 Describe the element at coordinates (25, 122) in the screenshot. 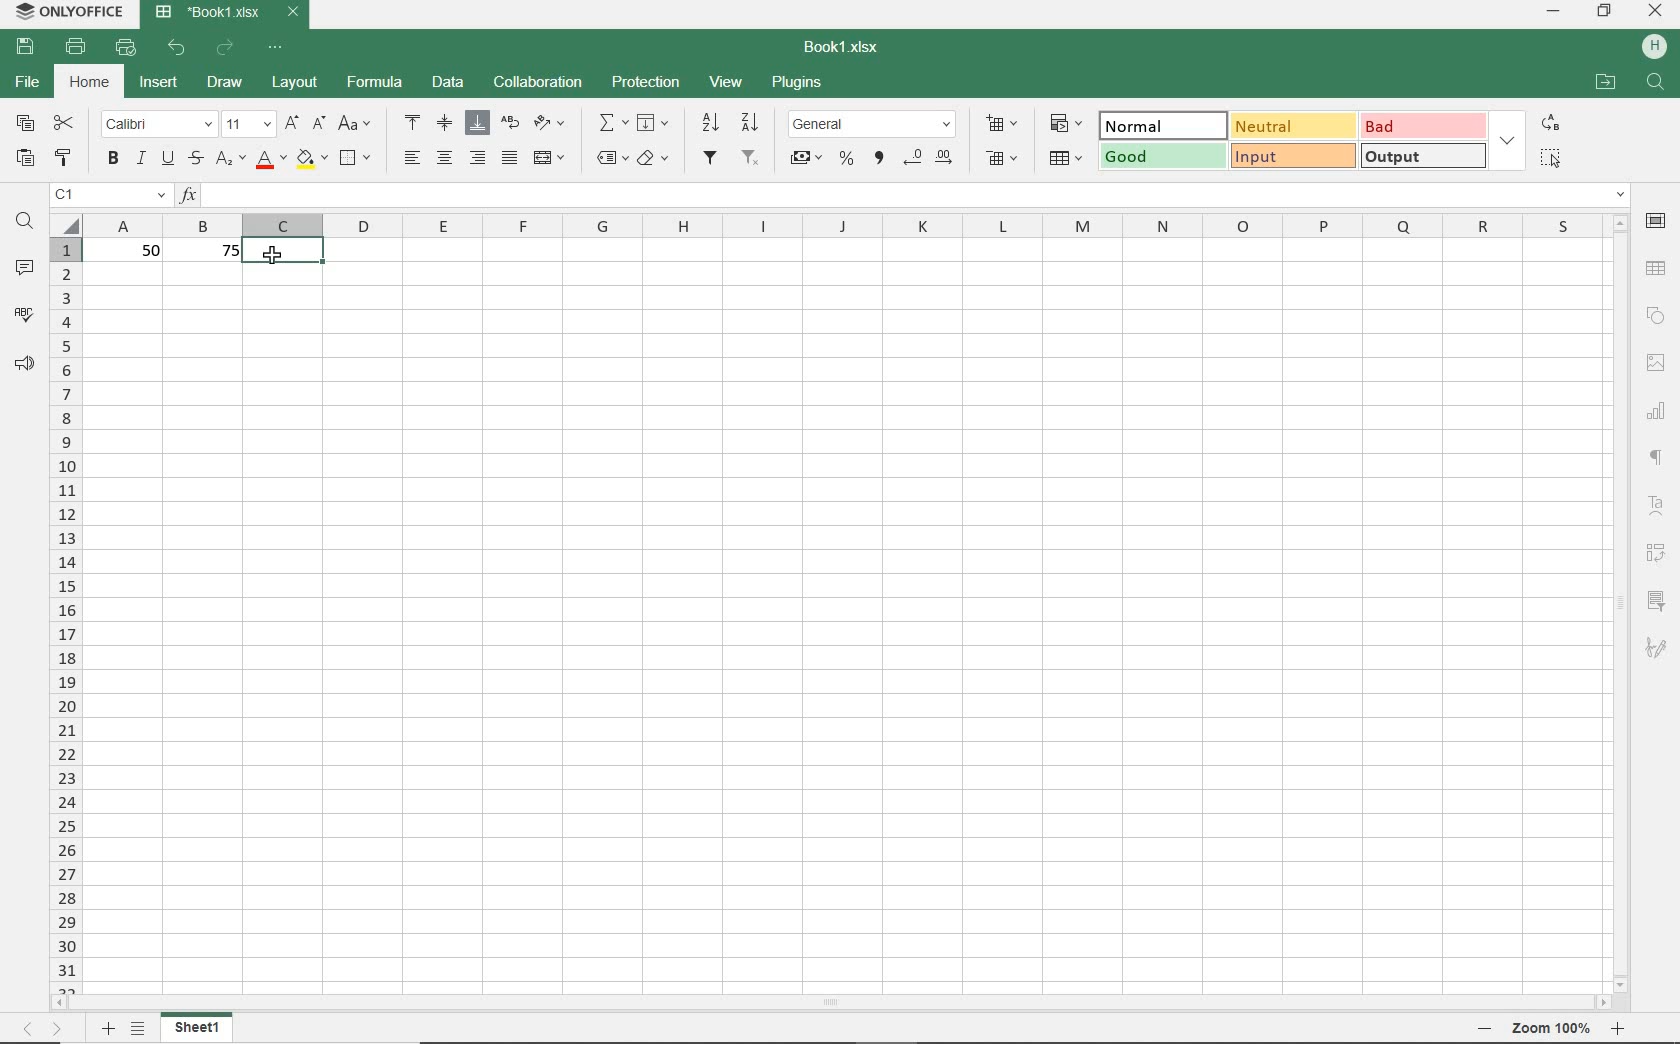

I see `copy` at that location.